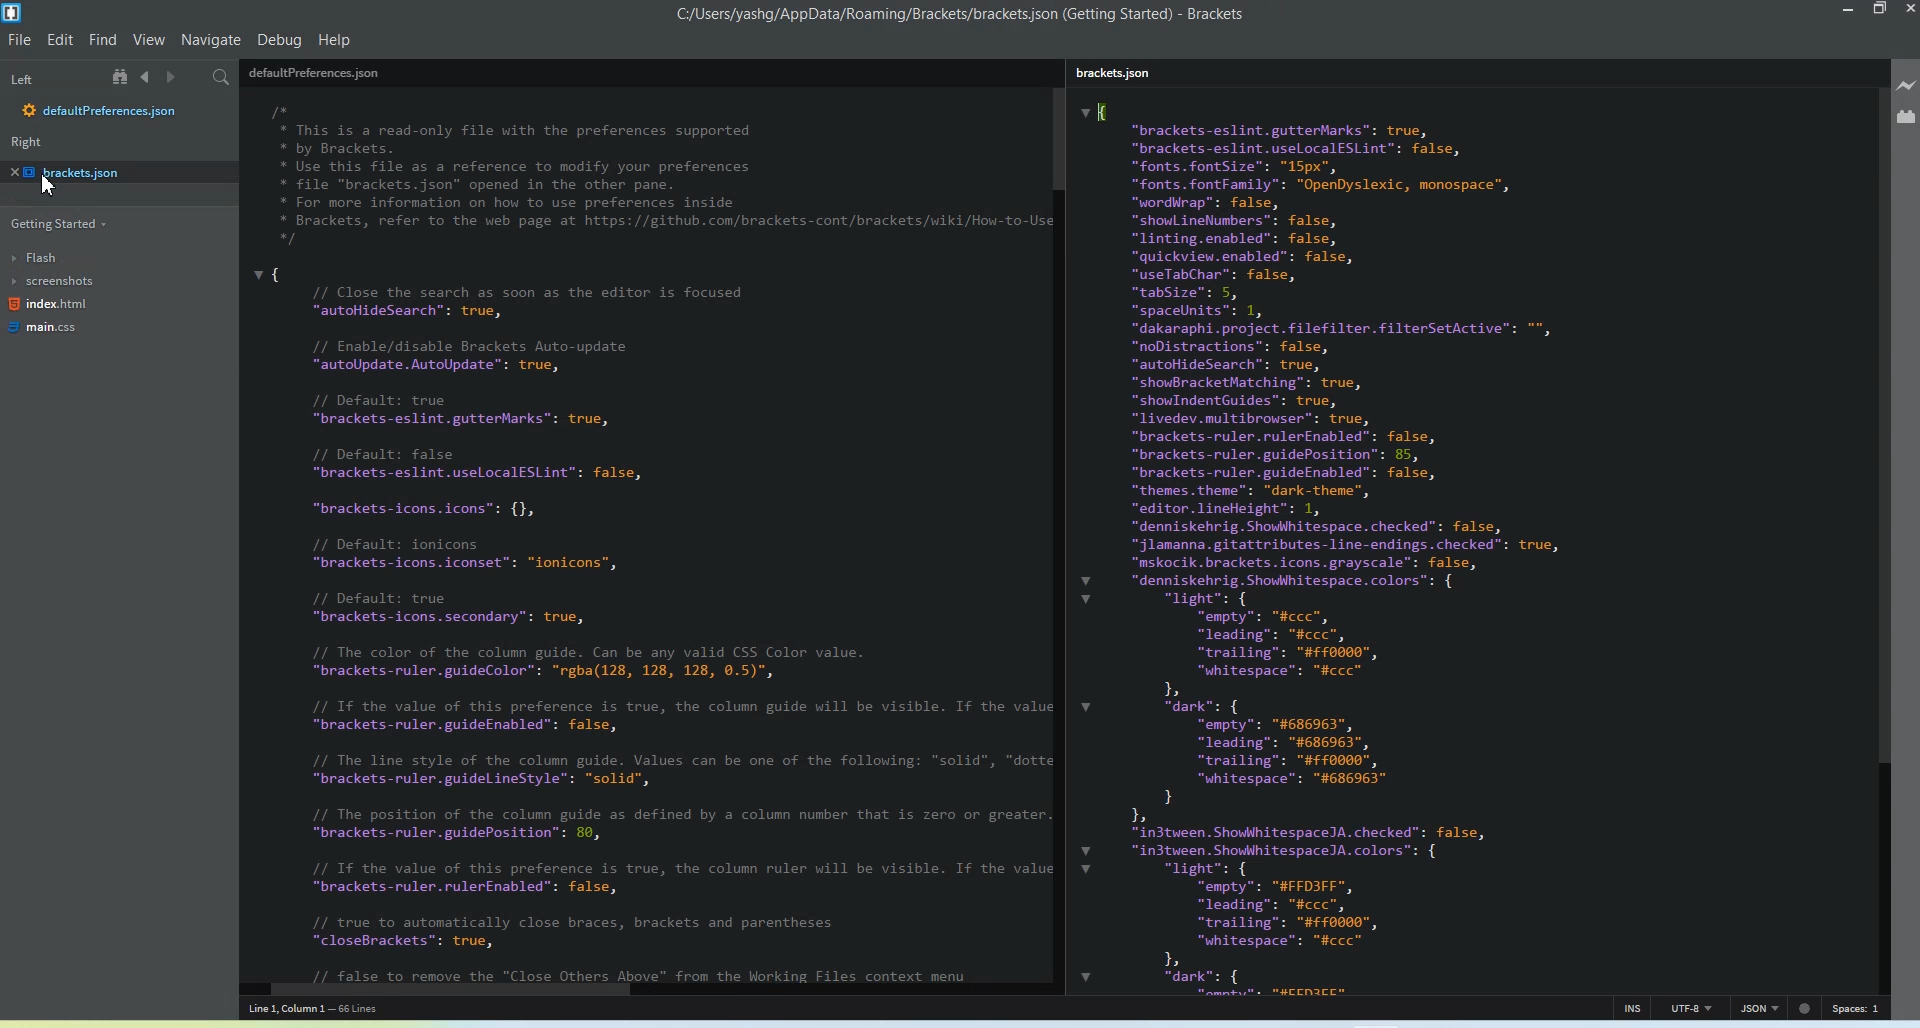  Describe the element at coordinates (48, 257) in the screenshot. I see `Flash` at that location.